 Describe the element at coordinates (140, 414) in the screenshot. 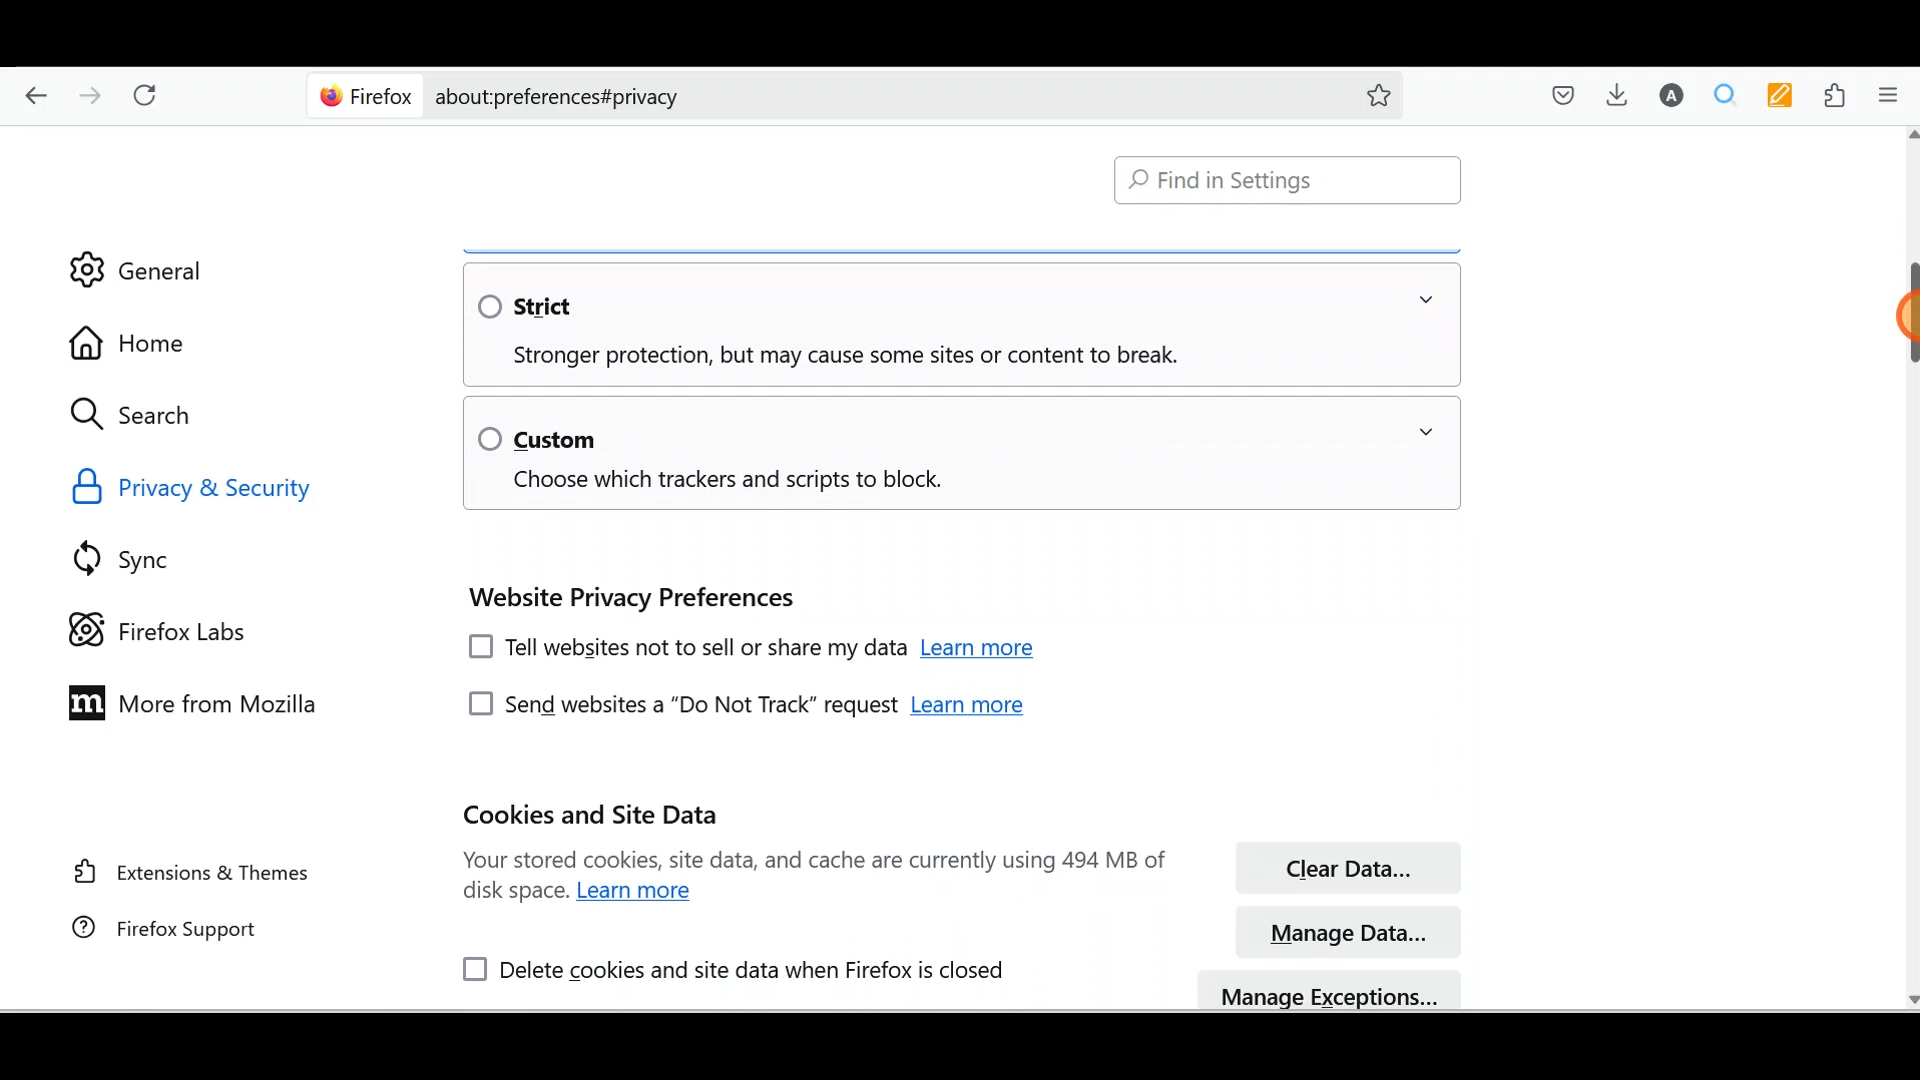

I see `Search` at that location.